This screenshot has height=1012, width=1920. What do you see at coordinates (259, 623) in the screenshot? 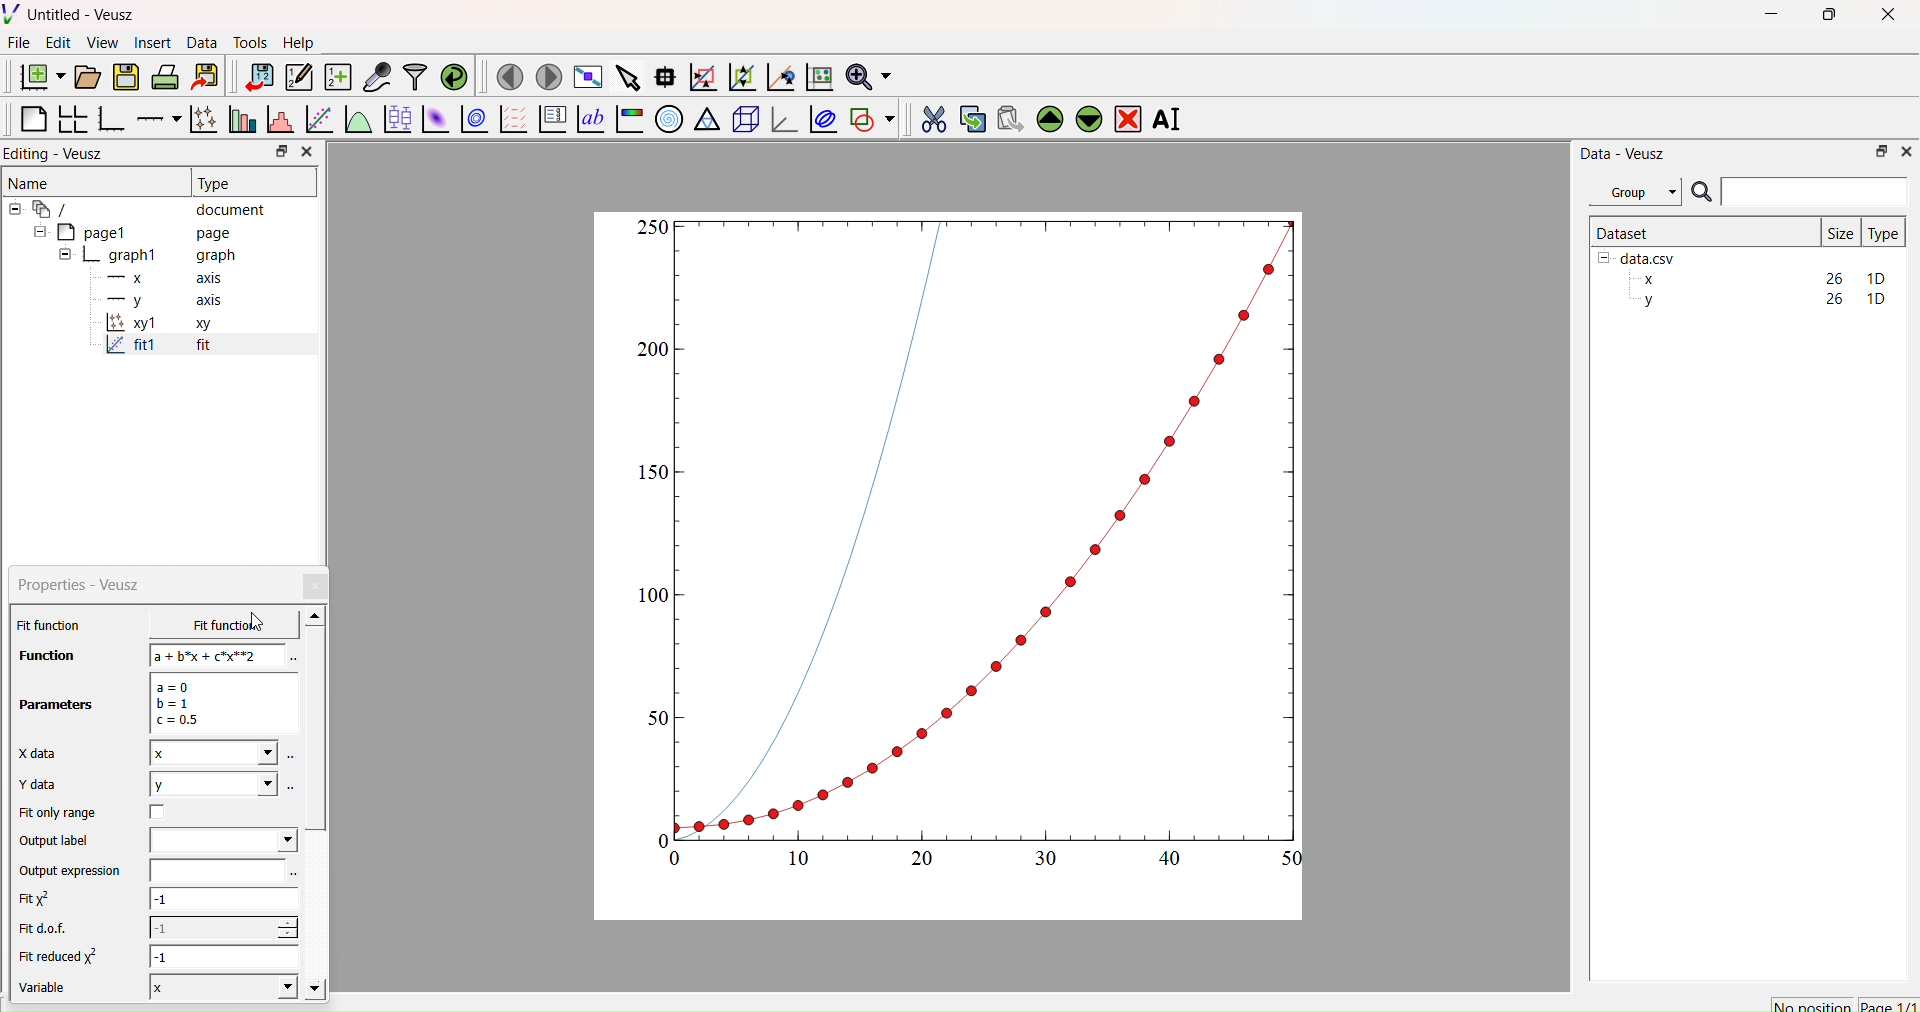
I see `Cursor` at bounding box center [259, 623].